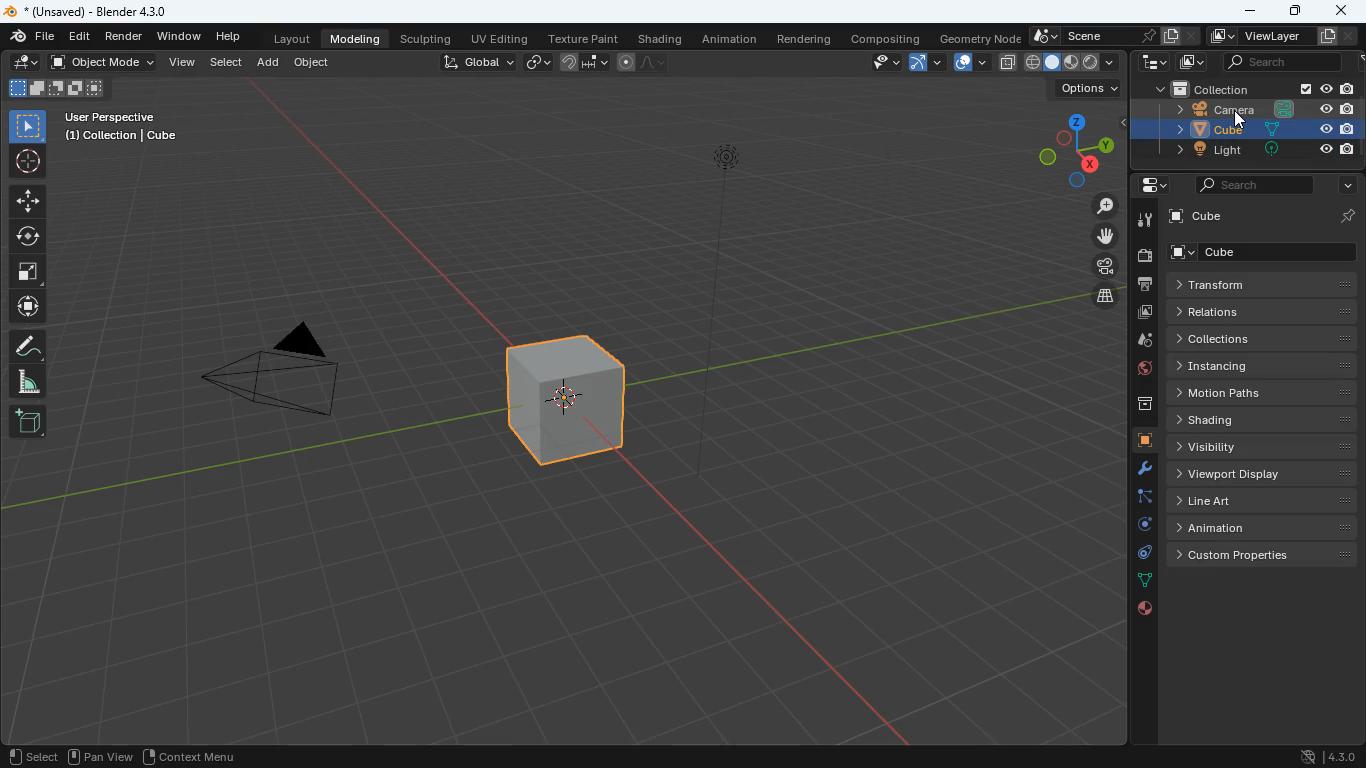 This screenshot has height=768, width=1366. I want to click on version, so click(1320, 757).